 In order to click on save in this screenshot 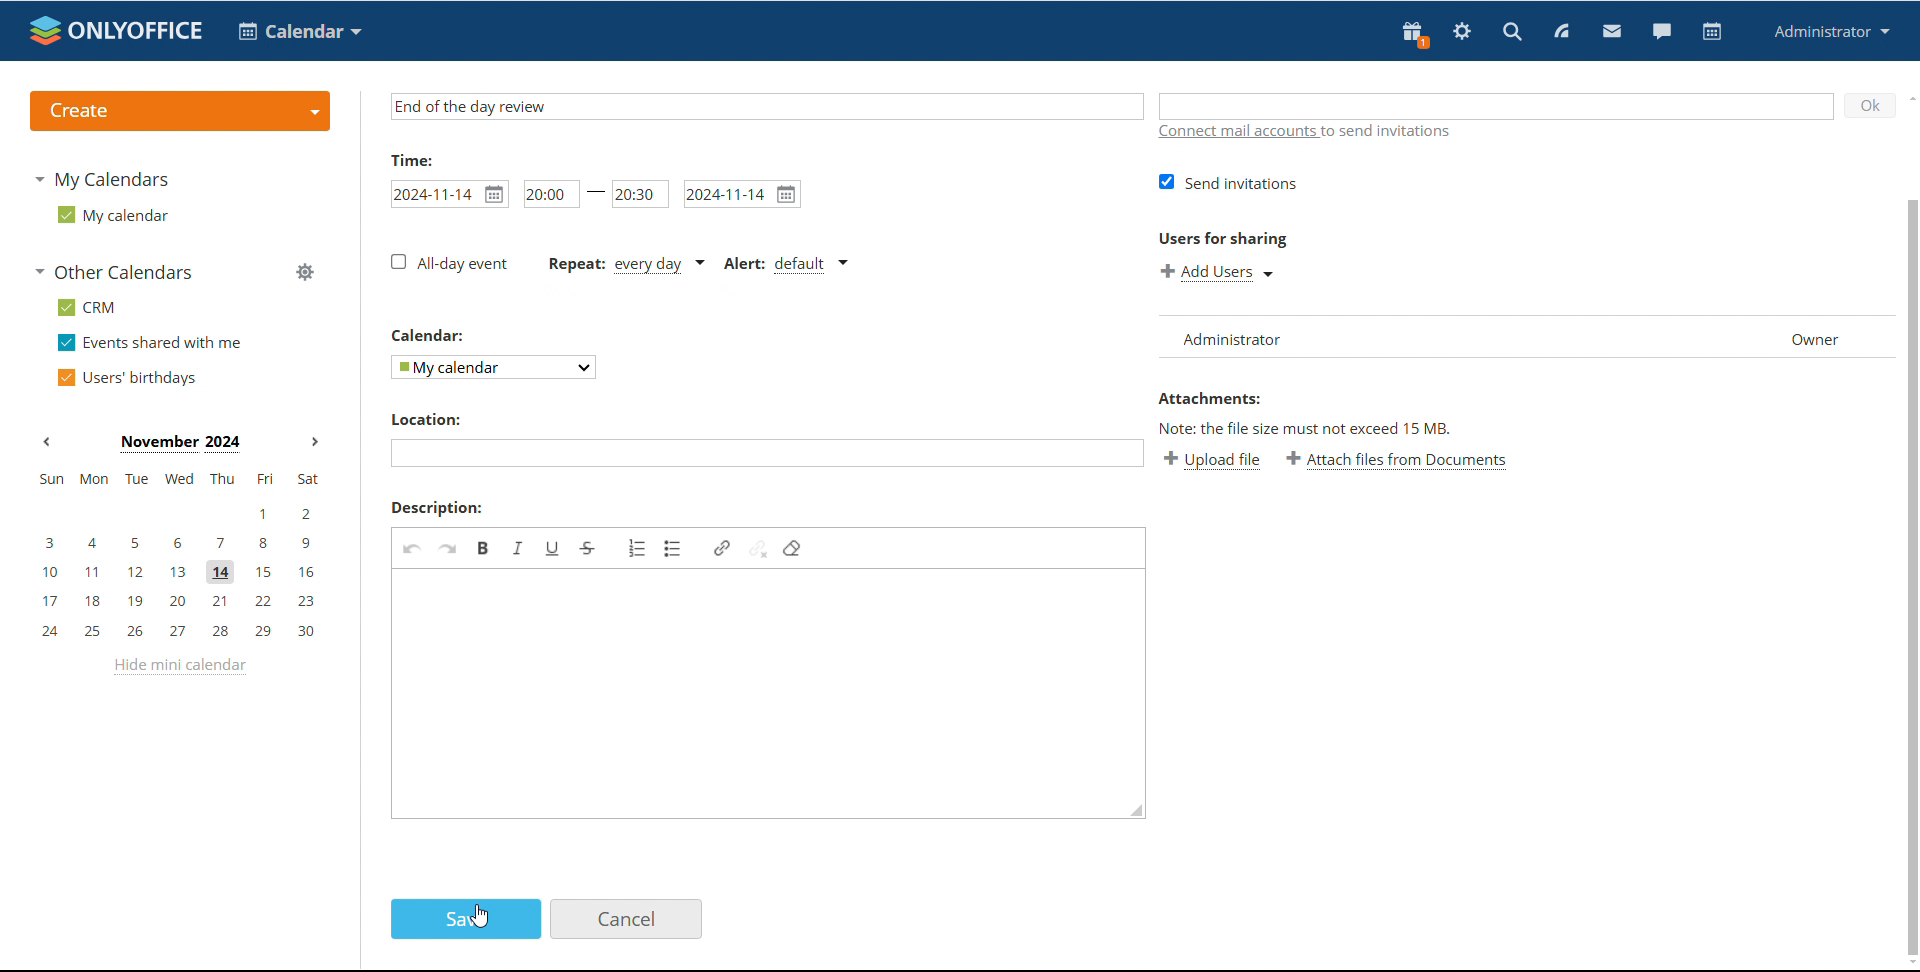, I will do `click(465, 918)`.